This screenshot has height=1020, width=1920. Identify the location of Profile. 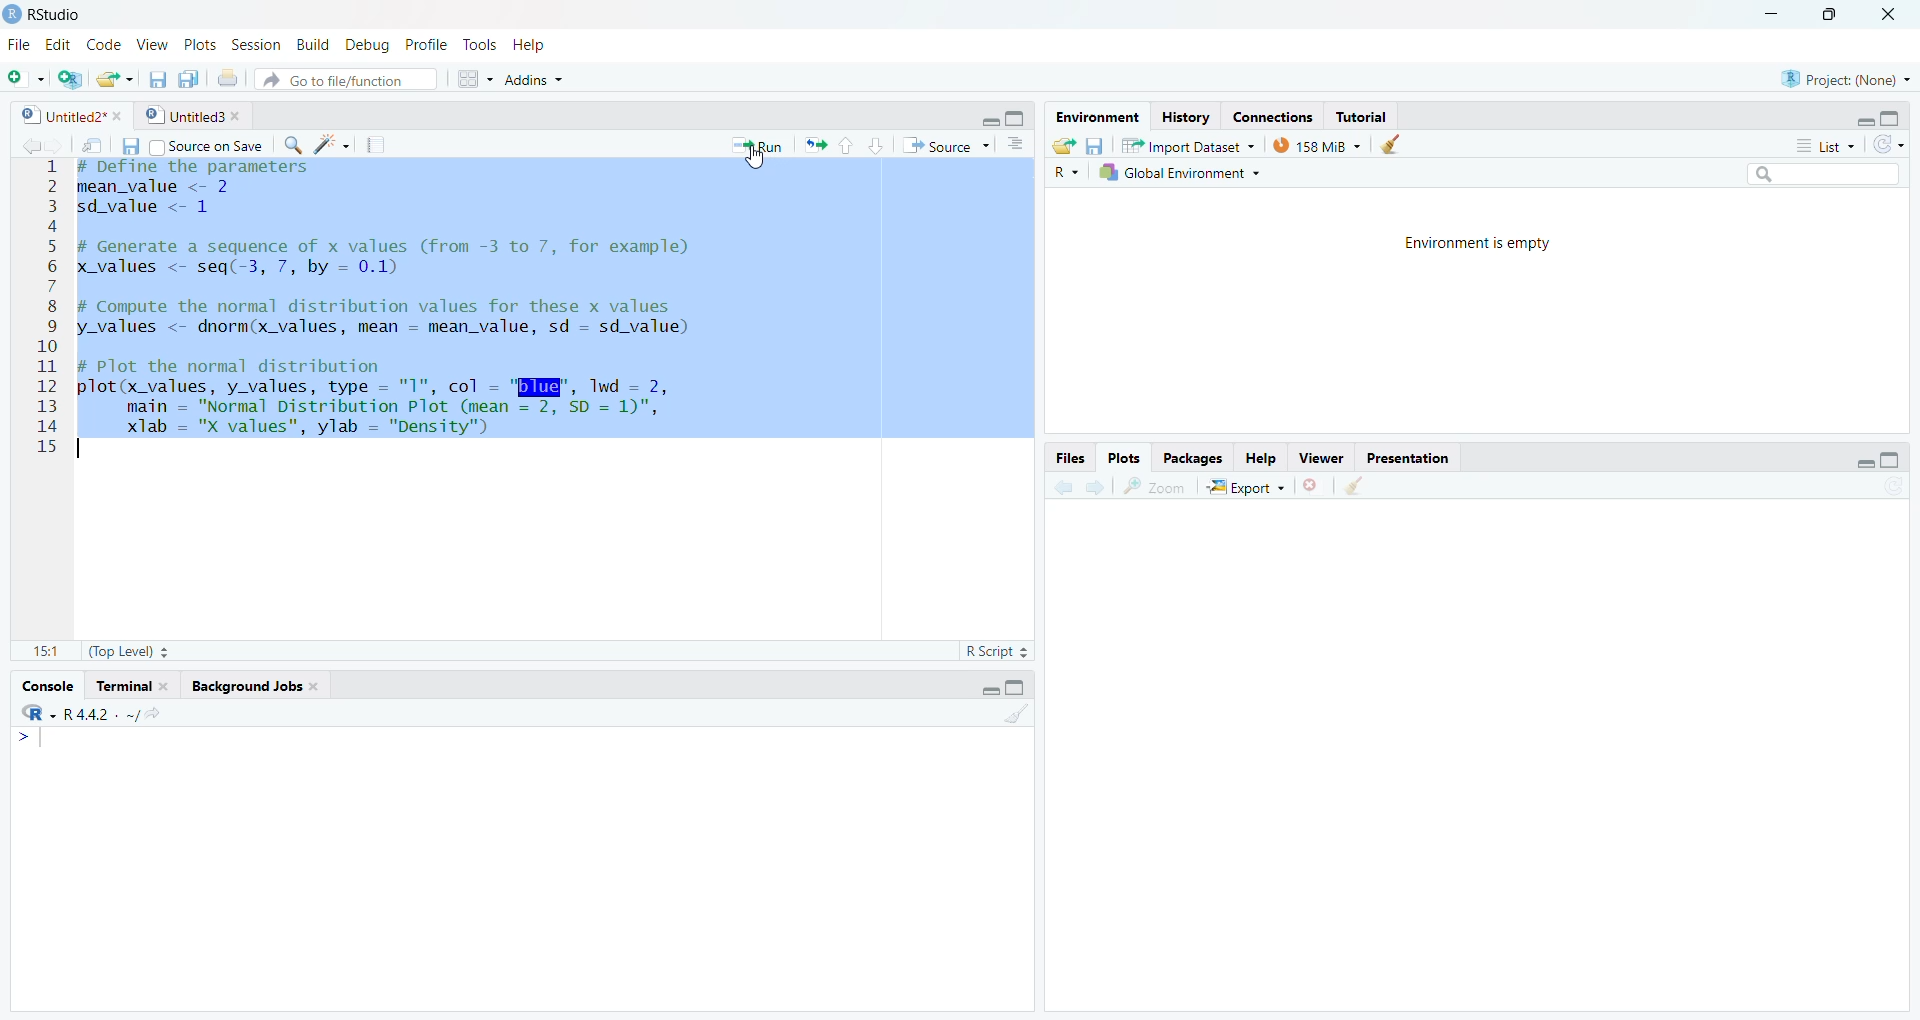
(423, 44).